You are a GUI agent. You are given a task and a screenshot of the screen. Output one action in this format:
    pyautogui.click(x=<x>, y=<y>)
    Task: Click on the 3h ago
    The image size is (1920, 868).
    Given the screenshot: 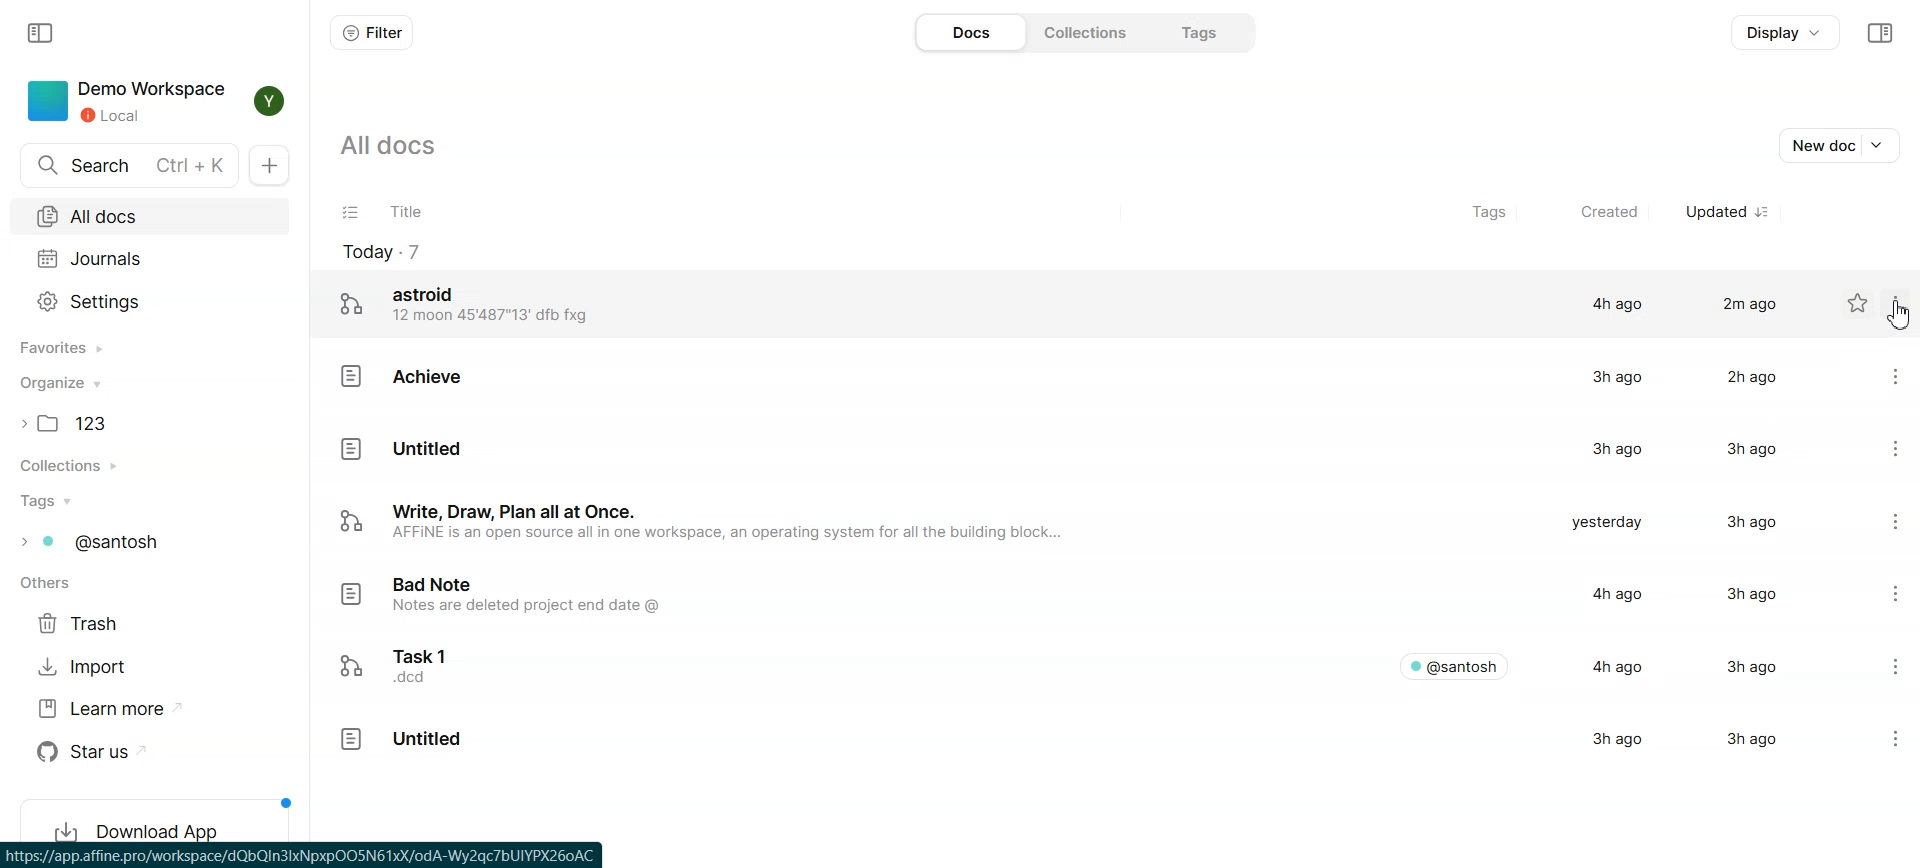 What is the action you would take?
    pyautogui.click(x=1616, y=376)
    